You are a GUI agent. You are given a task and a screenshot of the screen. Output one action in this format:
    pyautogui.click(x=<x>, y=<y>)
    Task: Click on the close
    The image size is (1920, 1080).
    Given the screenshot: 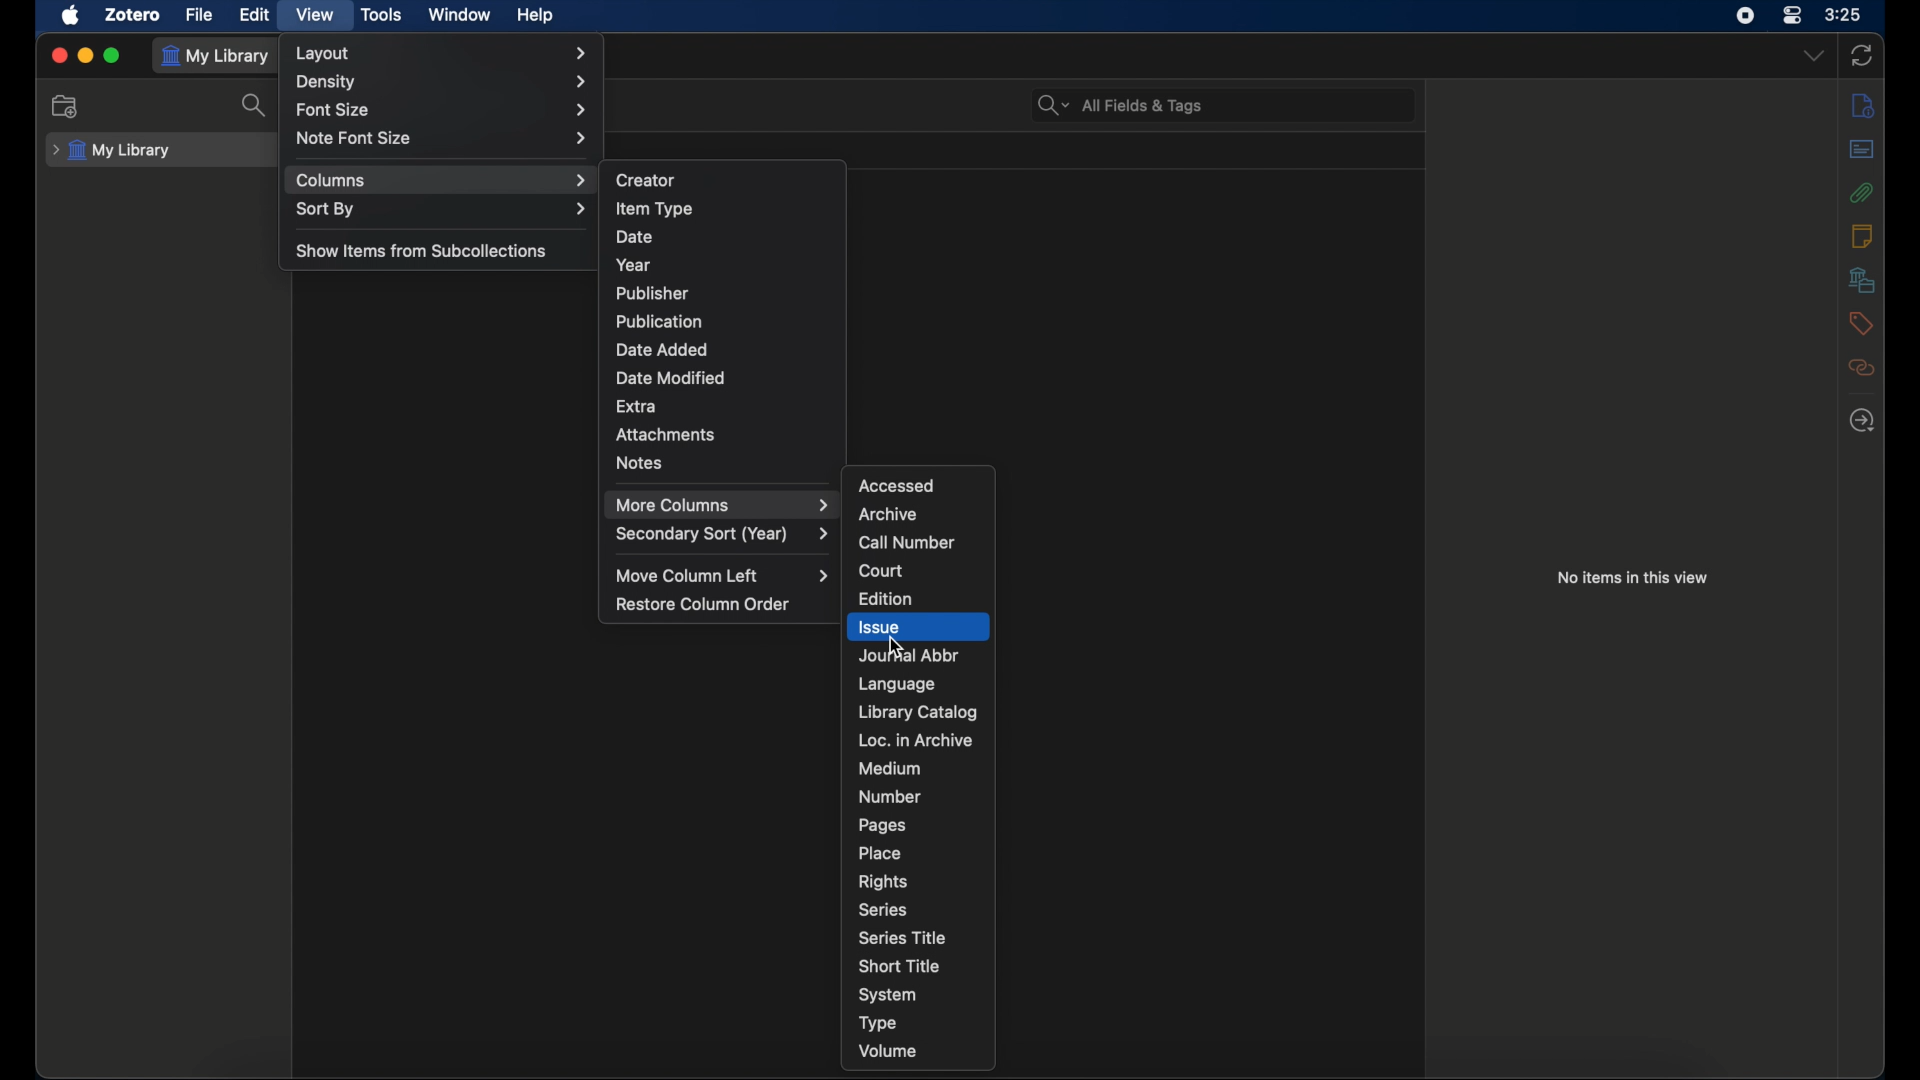 What is the action you would take?
    pyautogui.click(x=58, y=54)
    